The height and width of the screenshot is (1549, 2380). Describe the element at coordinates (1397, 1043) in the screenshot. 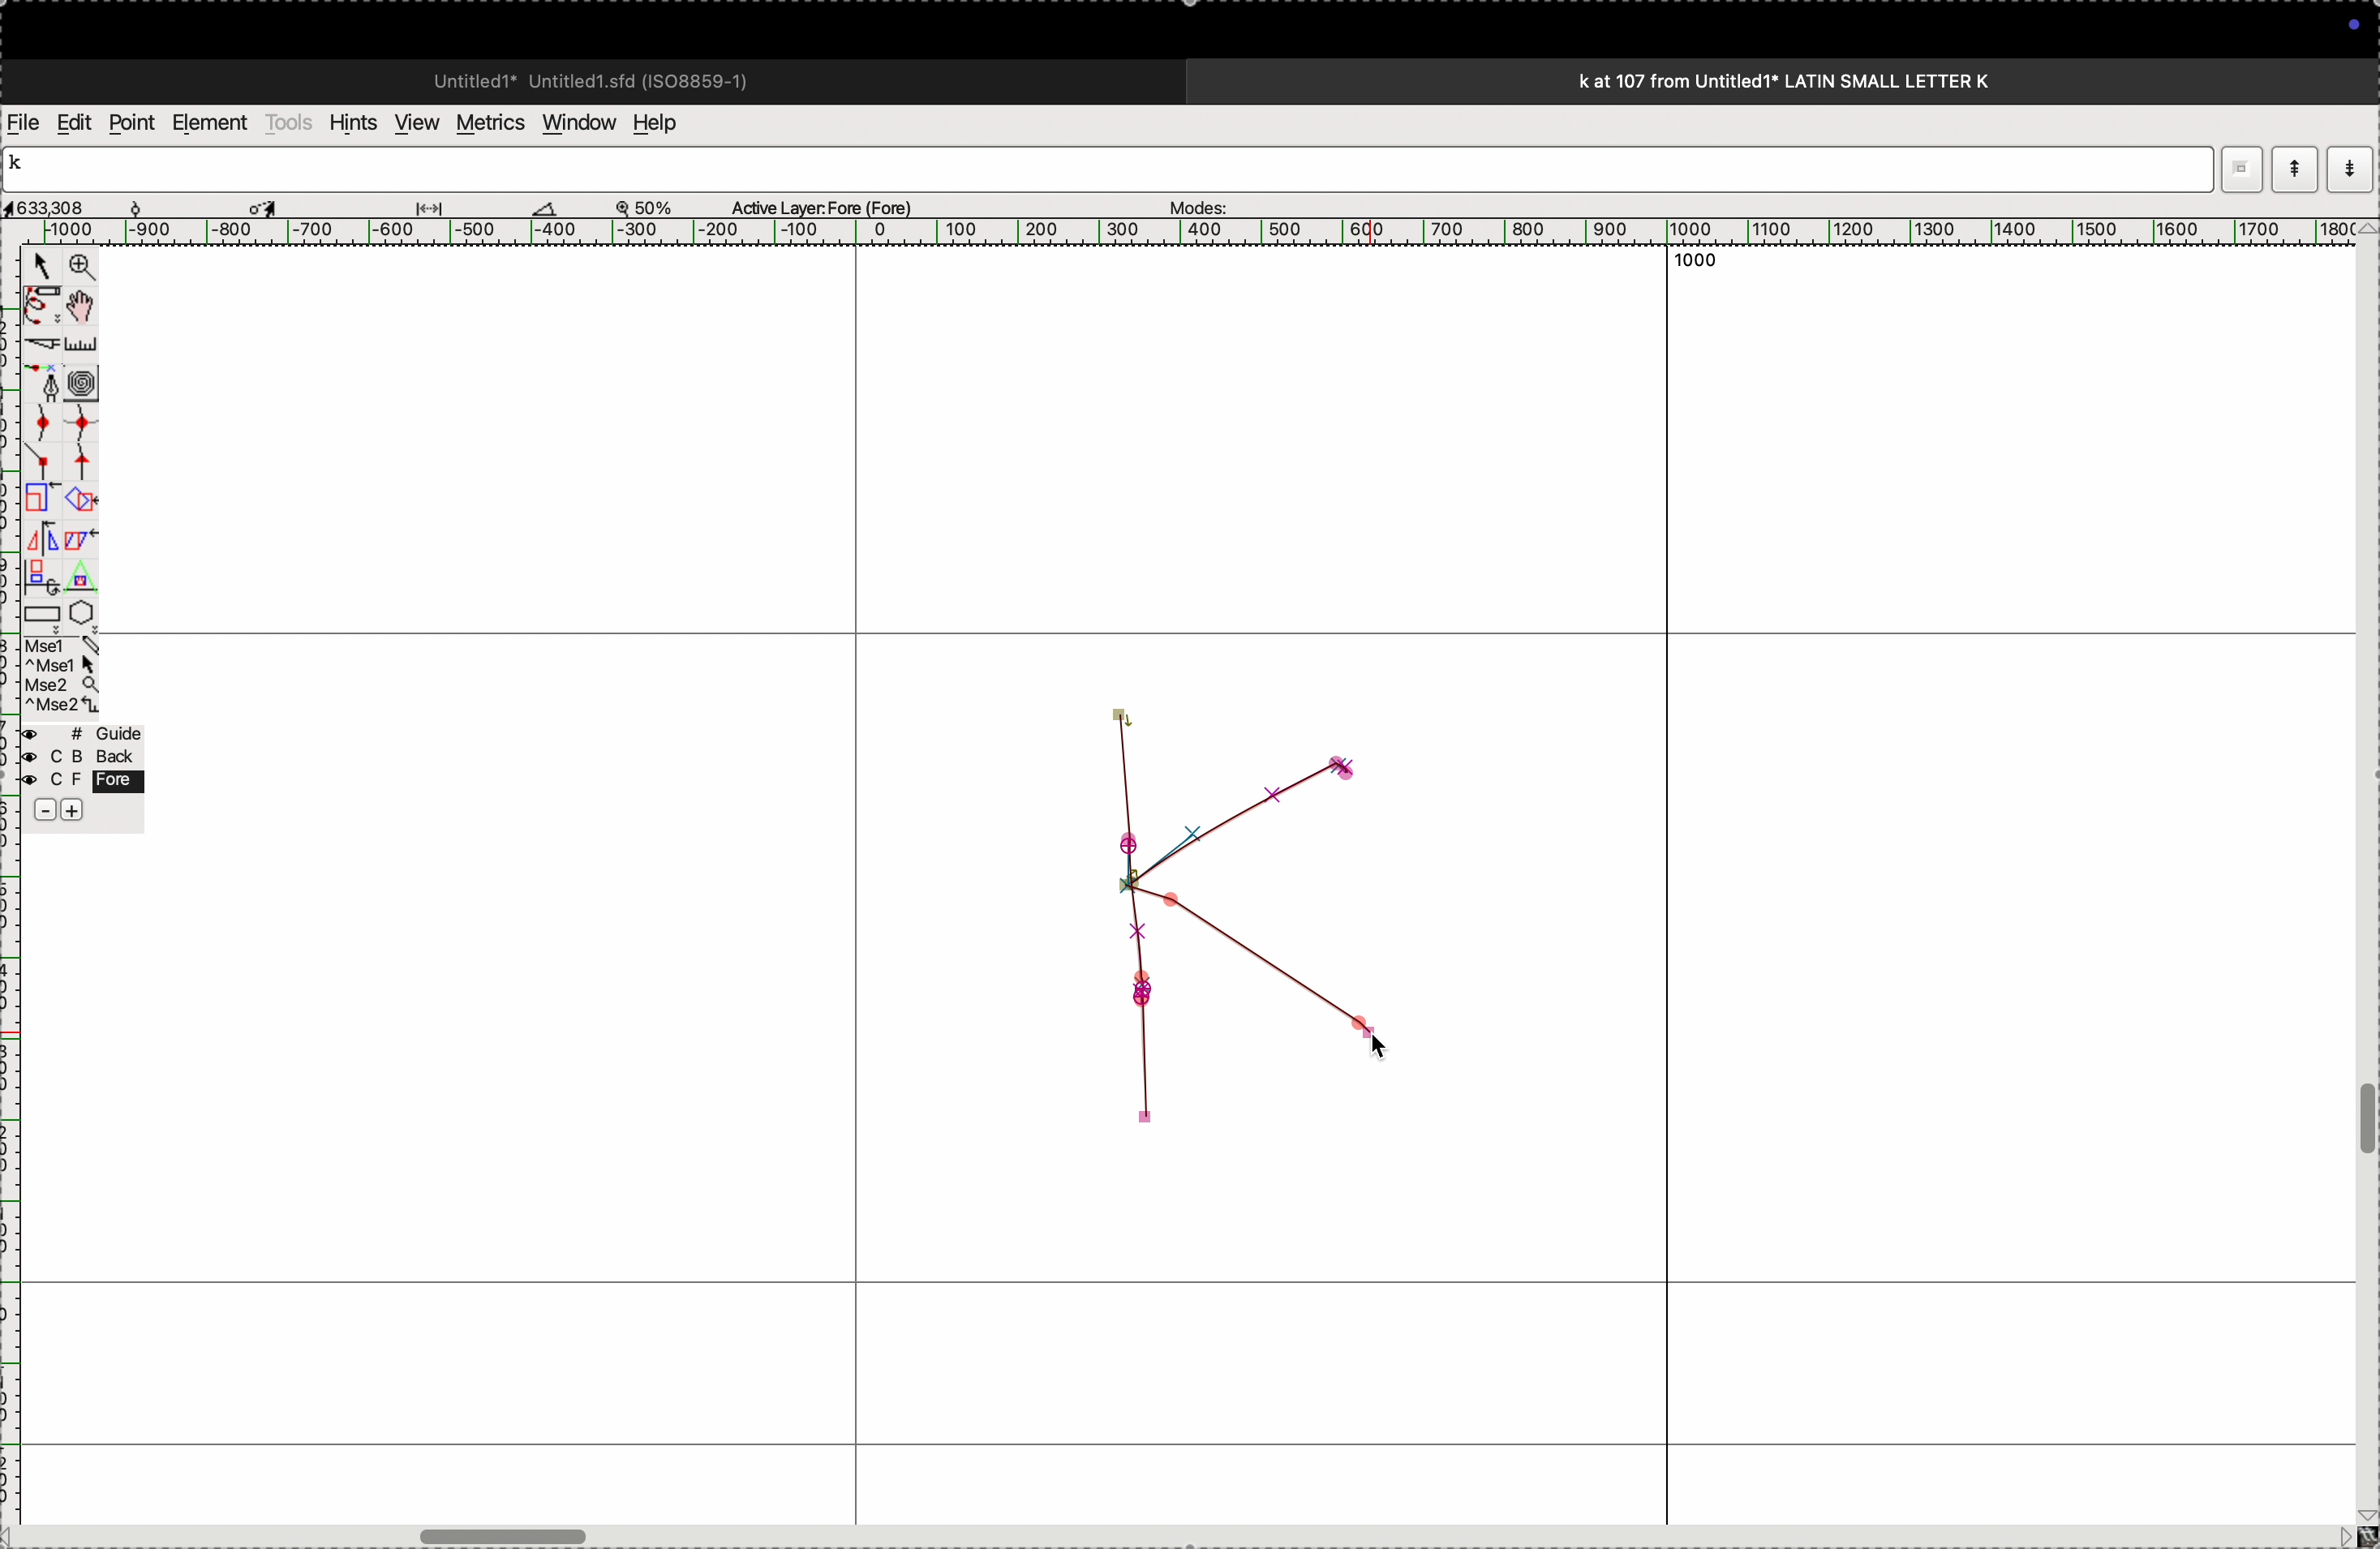

I see `cursor` at that location.